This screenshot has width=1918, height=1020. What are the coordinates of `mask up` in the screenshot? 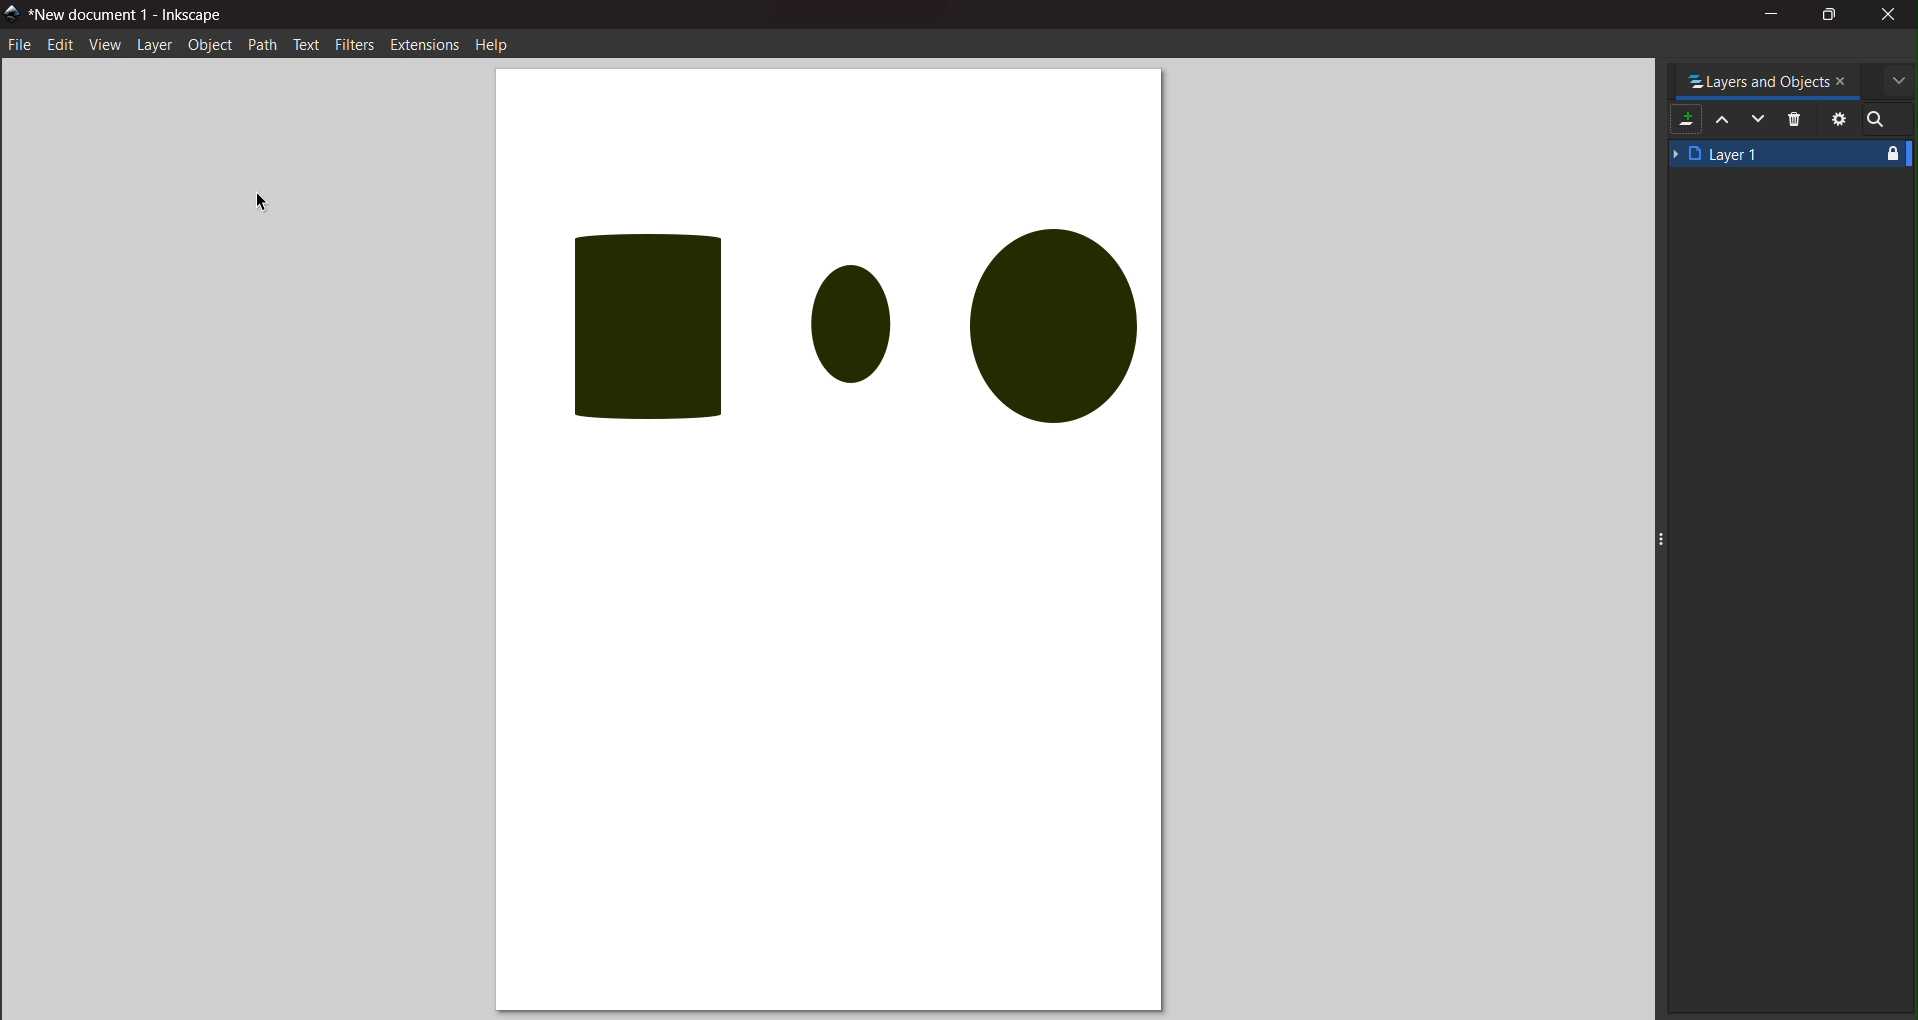 It's located at (1723, 120).